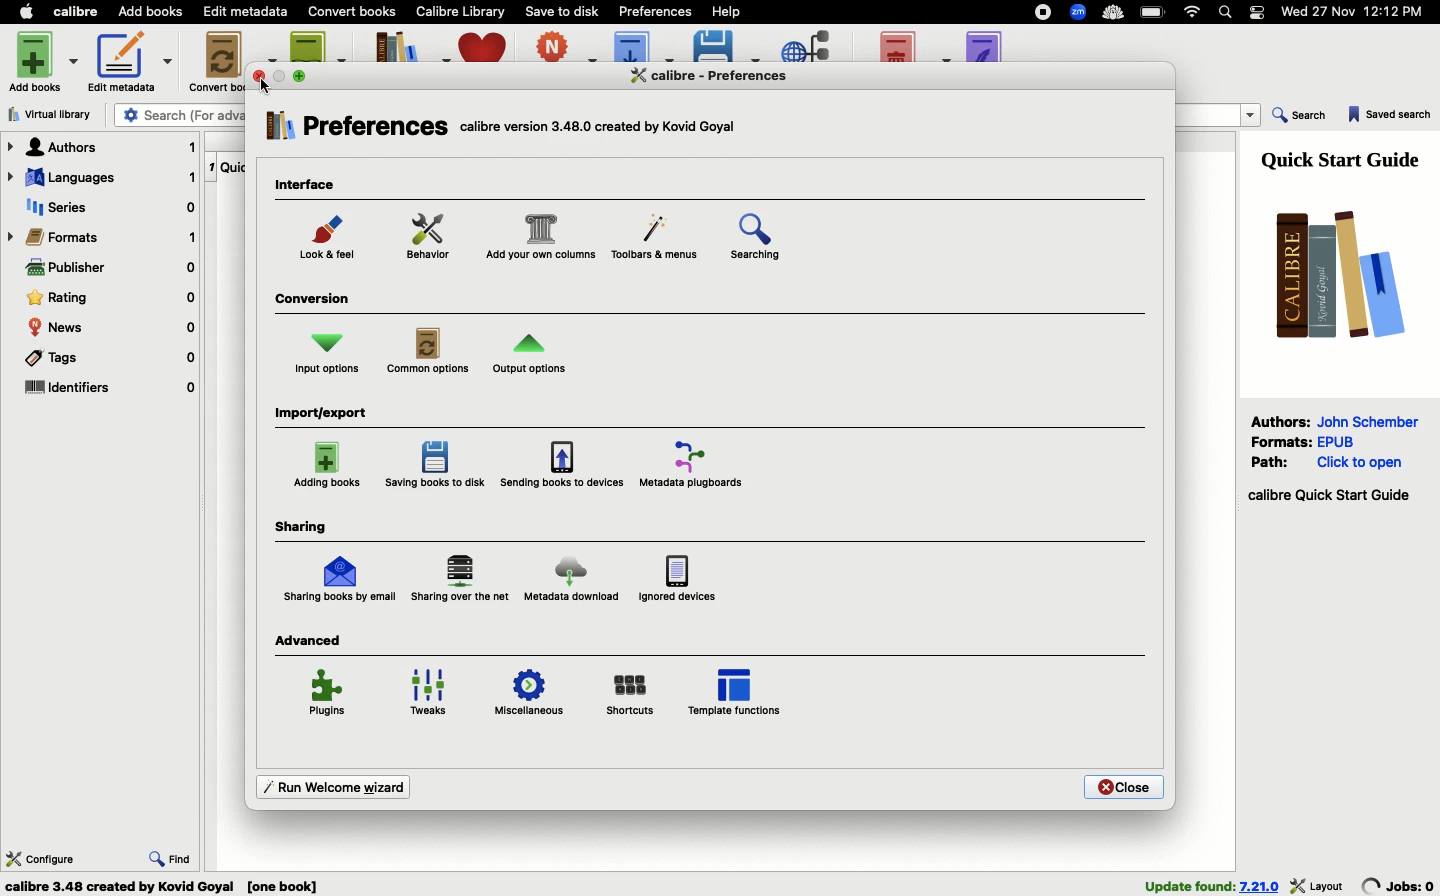 This screenshot has width=1440, height=896. What do you see at coordinates (311, 640) in the screenshot?
I see `Advanced` at bounding box center [311, 640].